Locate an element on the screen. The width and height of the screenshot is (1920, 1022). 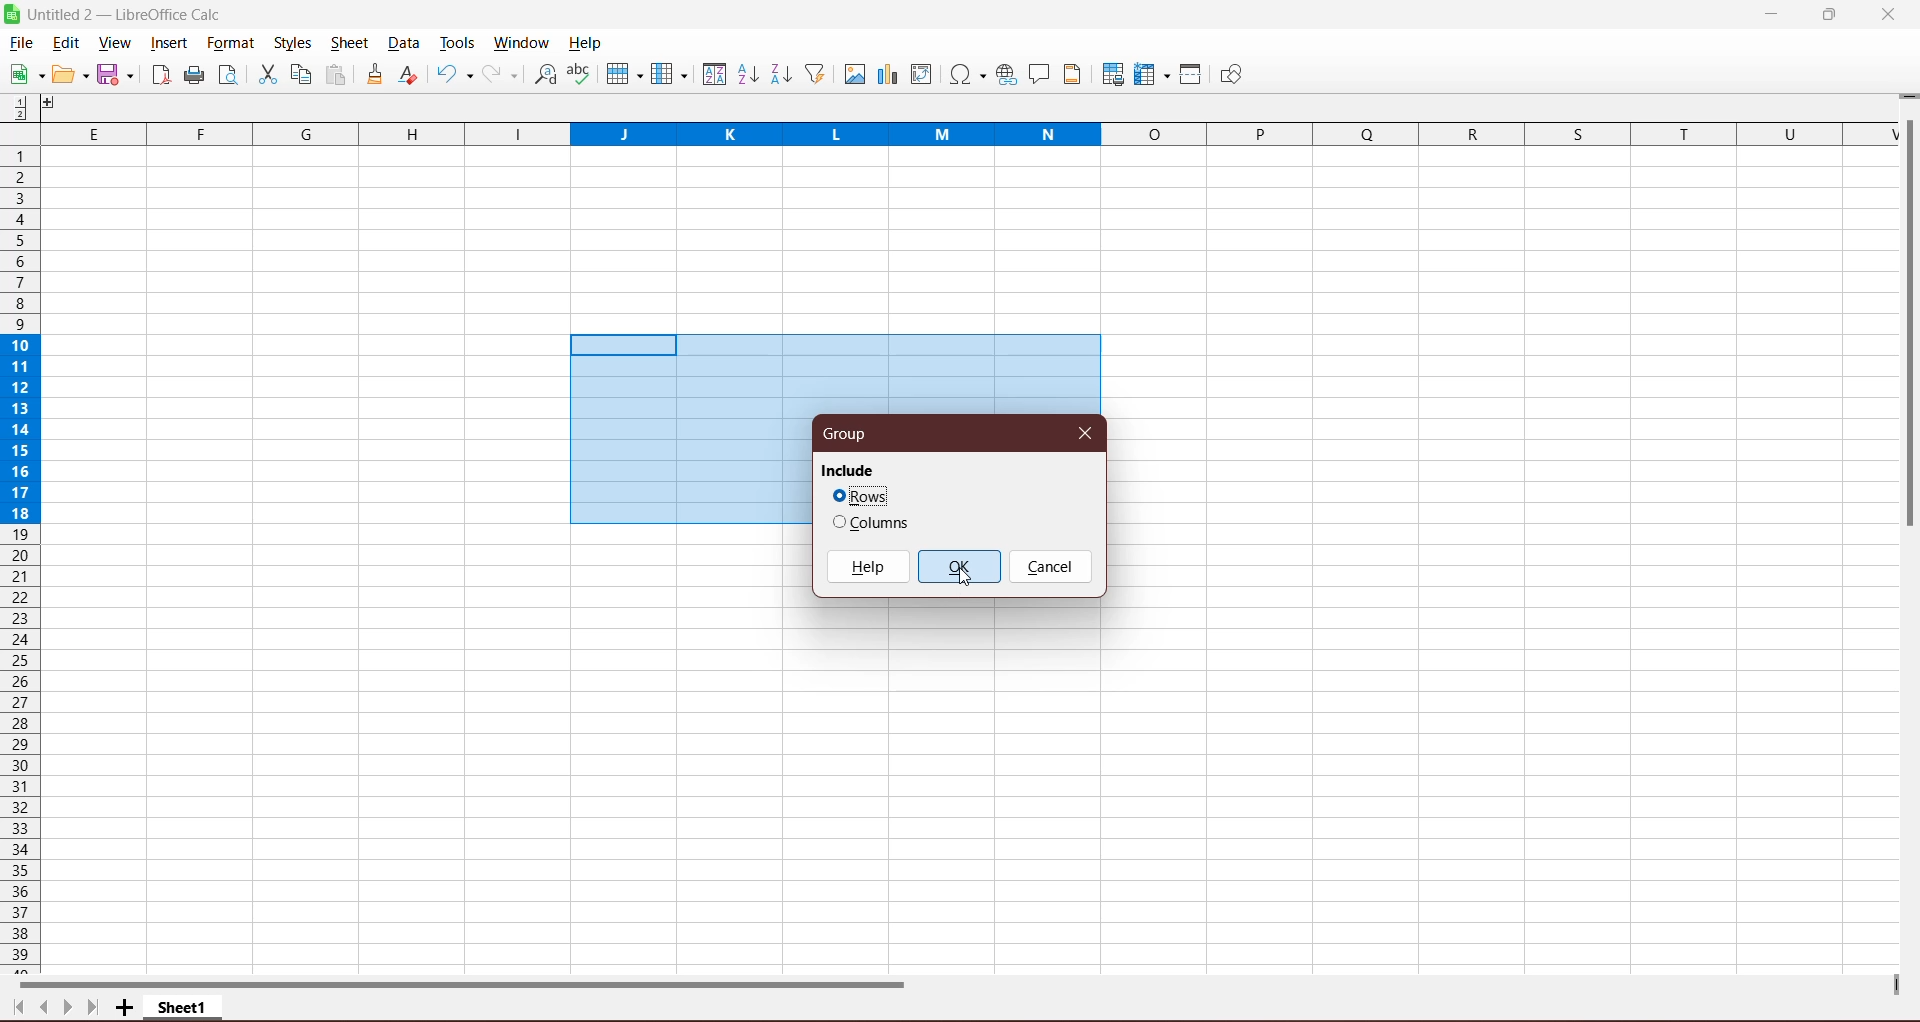
 is located at coordinates (57, 105).